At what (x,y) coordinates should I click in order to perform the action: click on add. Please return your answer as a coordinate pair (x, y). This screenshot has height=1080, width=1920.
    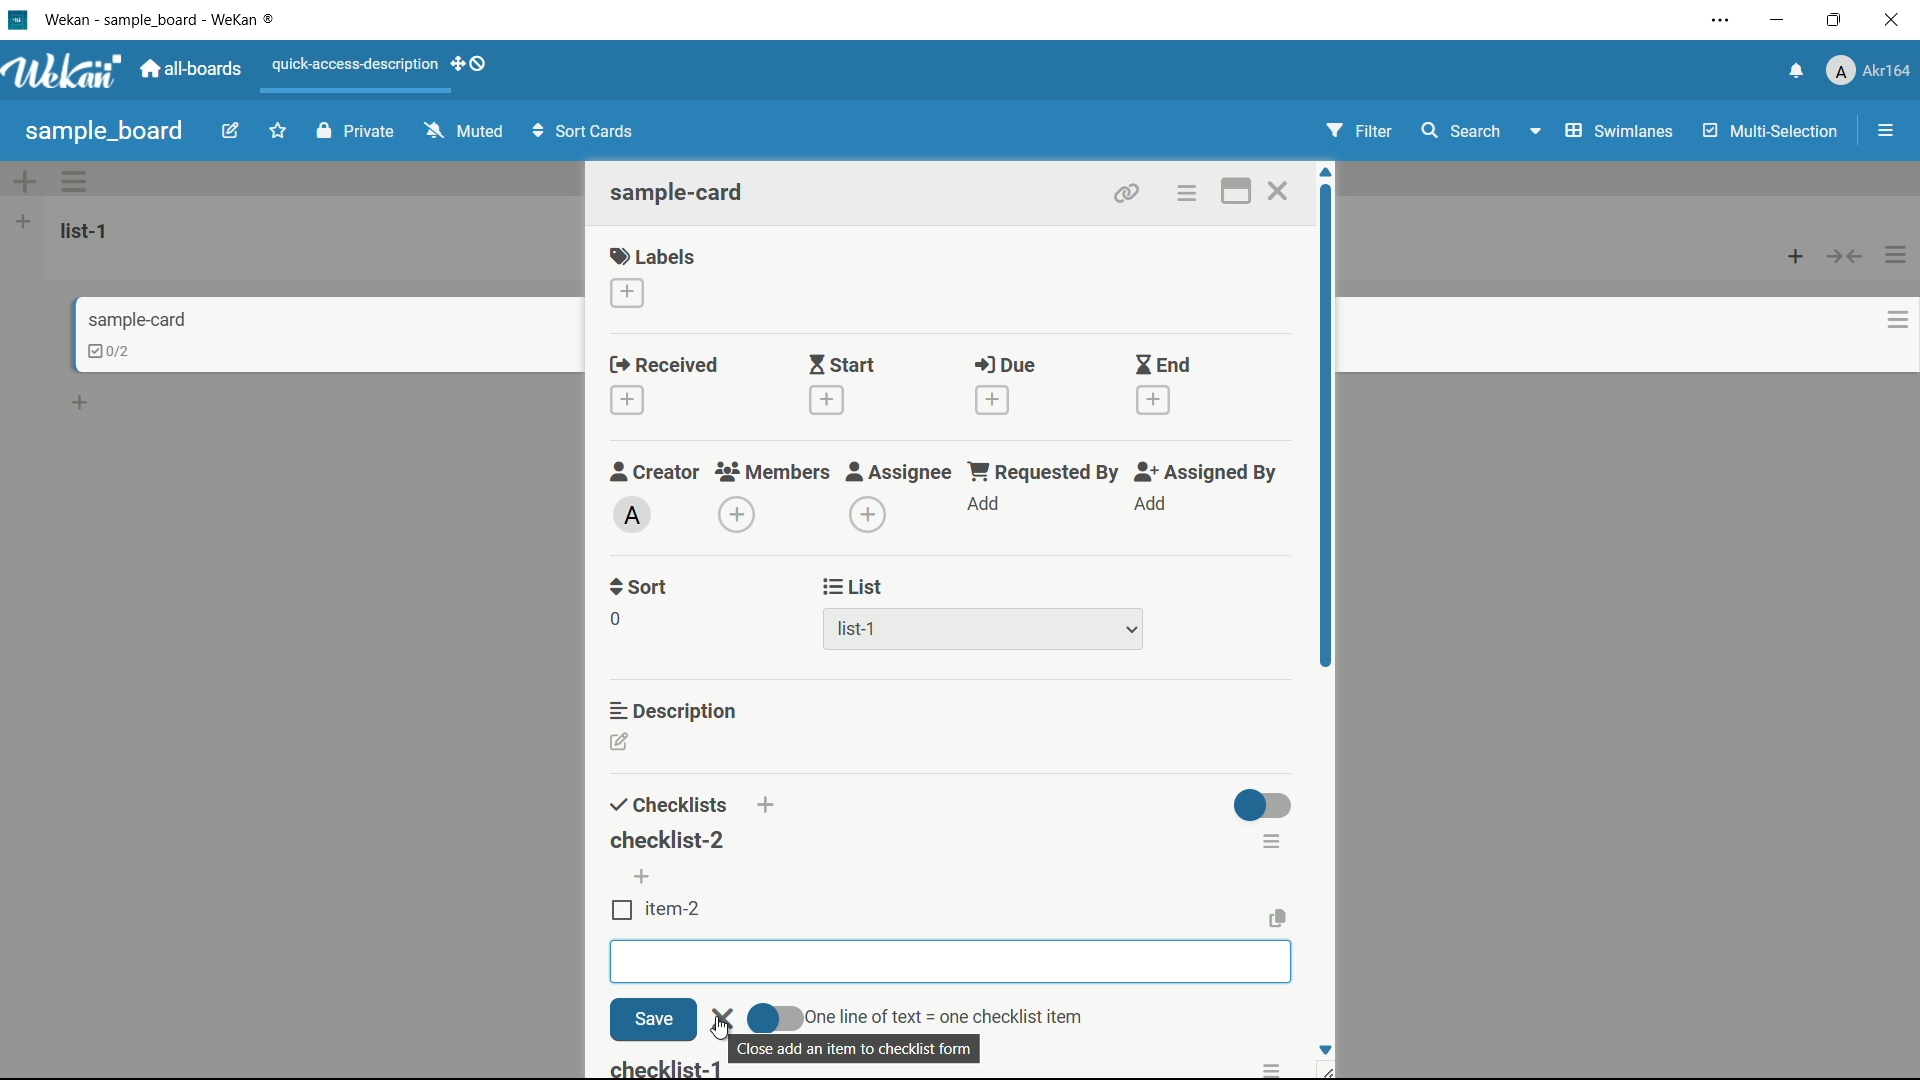
    Looking at the image, I should click on (645, 876).